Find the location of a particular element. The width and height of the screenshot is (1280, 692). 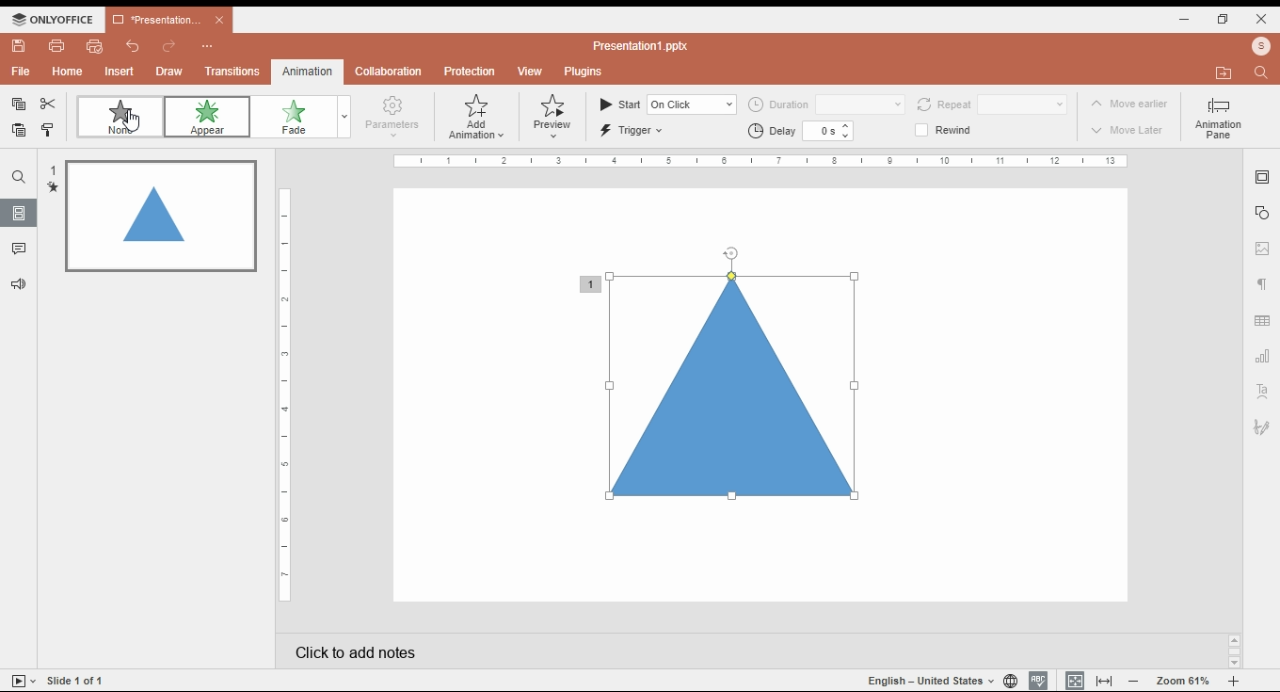

transitions is located at coordinates (232, 71).